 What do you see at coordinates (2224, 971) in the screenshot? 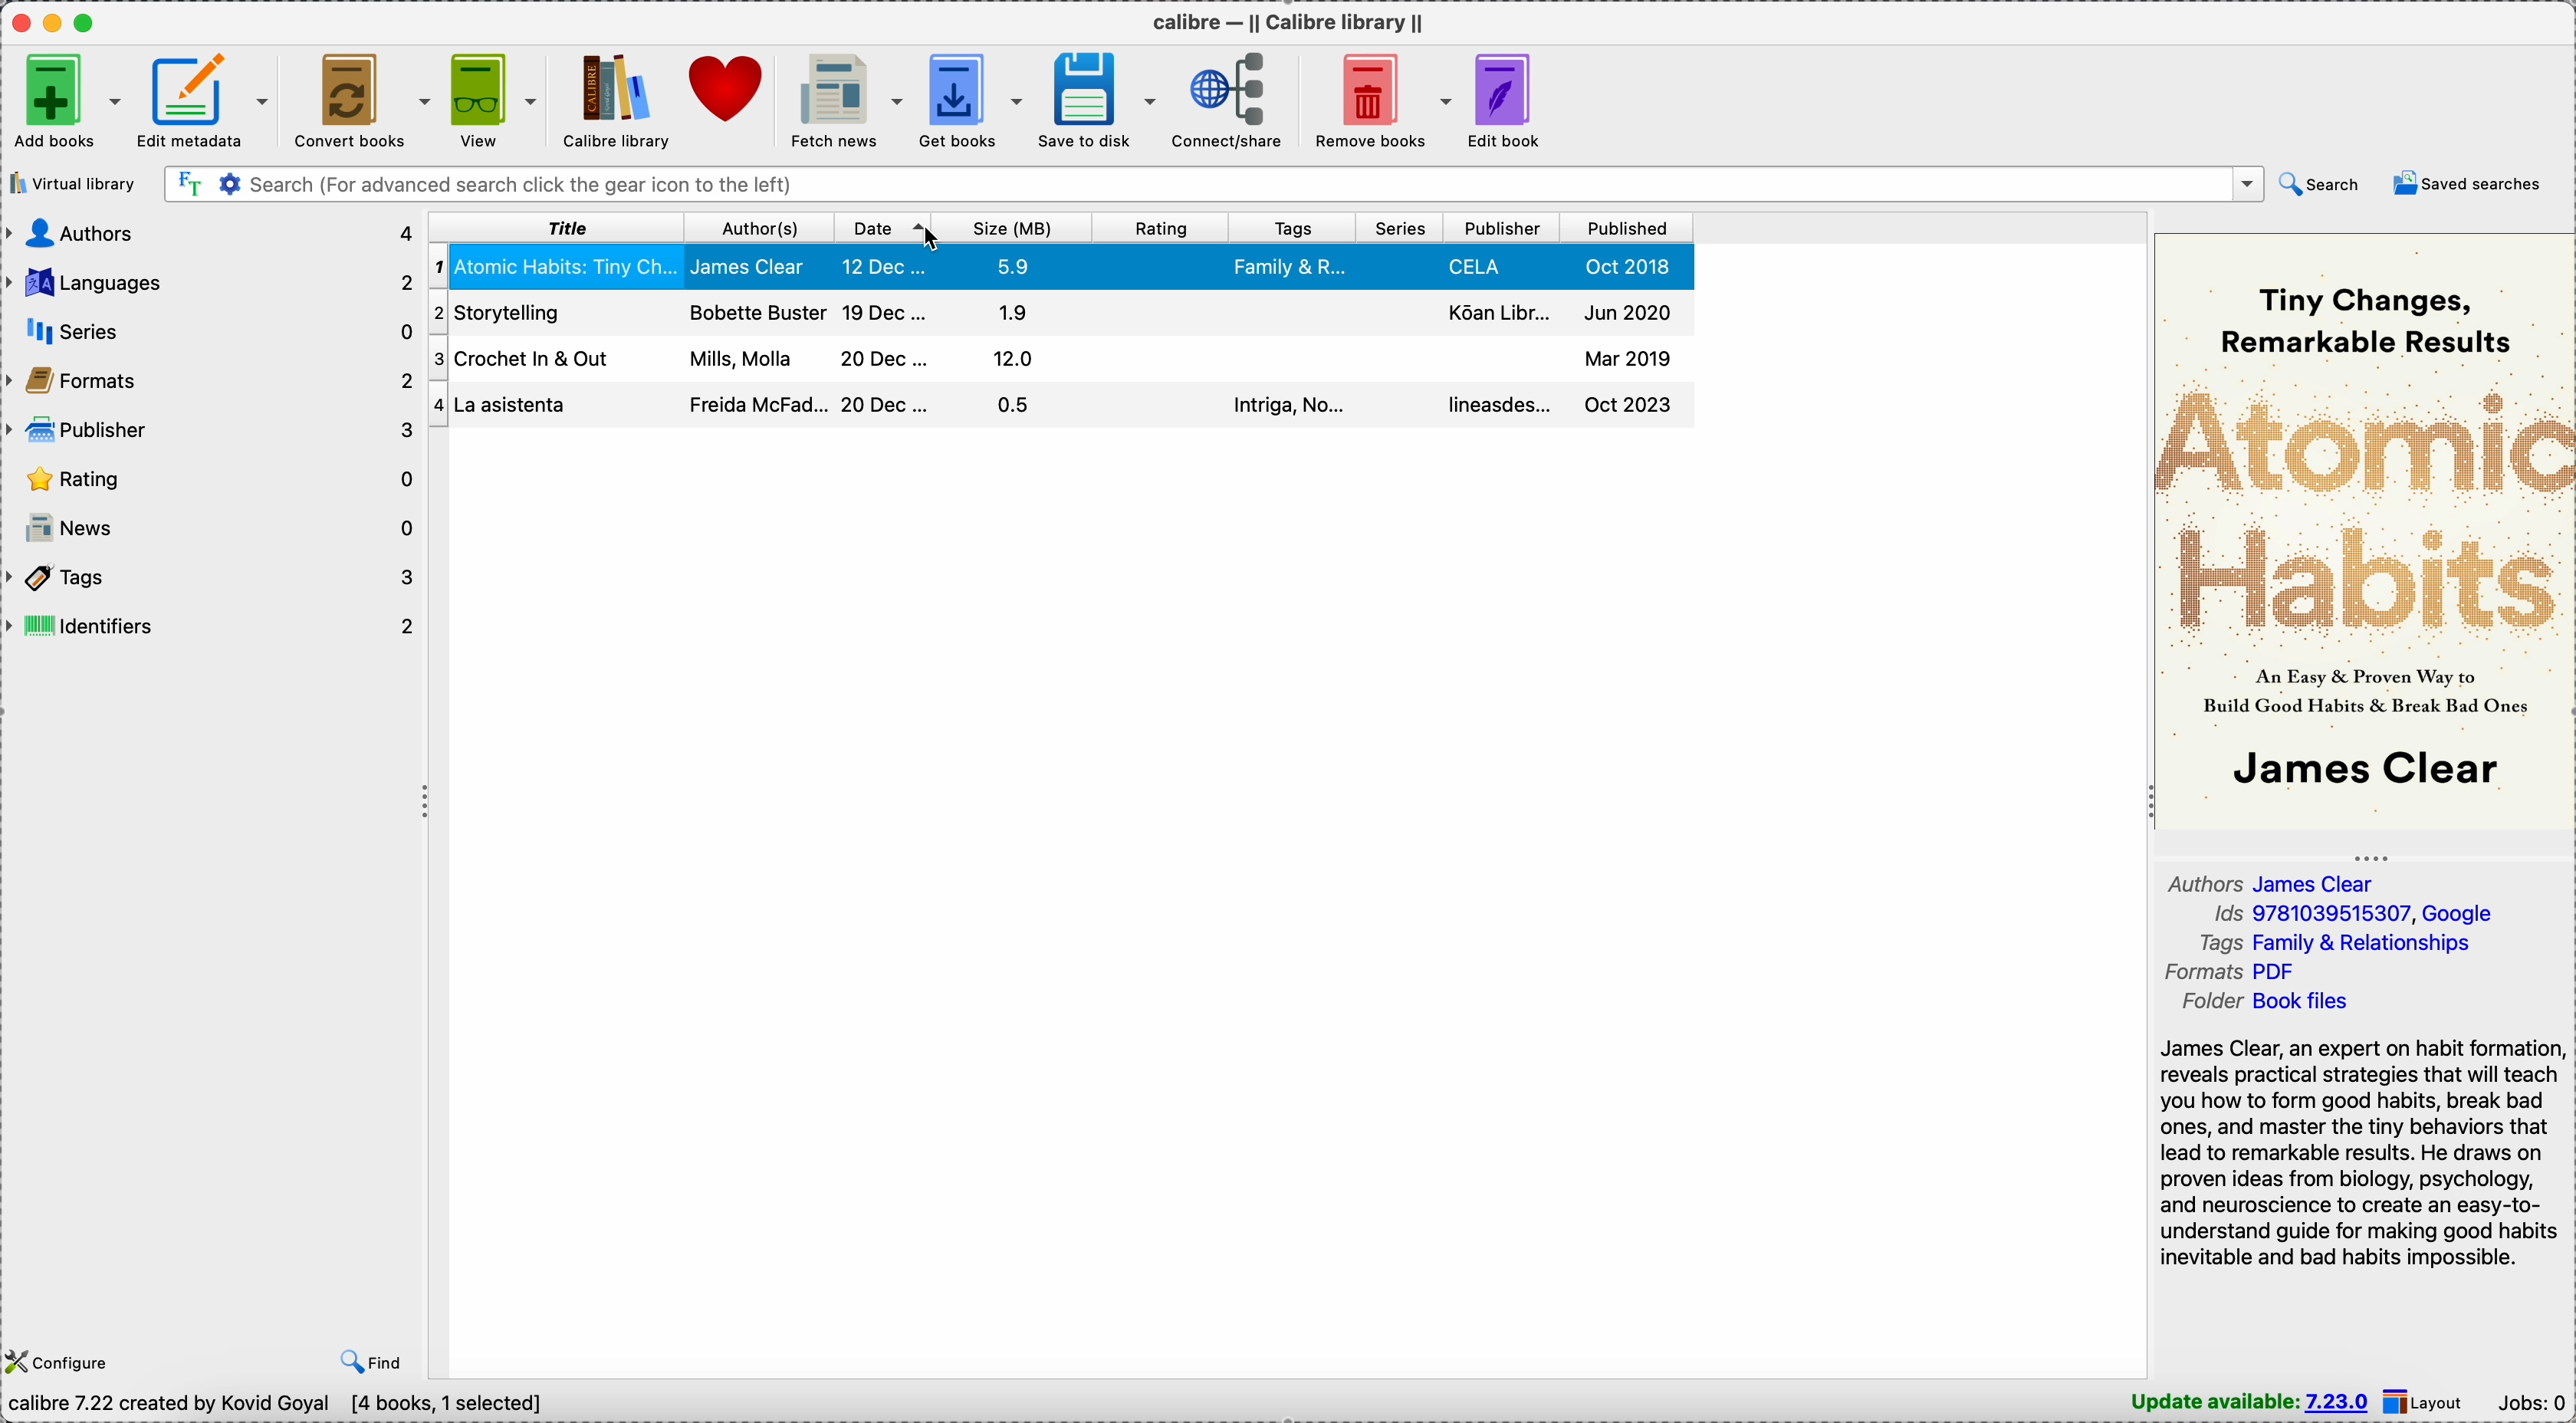
I see `formats PDF` at bounding box center [2224, 971].